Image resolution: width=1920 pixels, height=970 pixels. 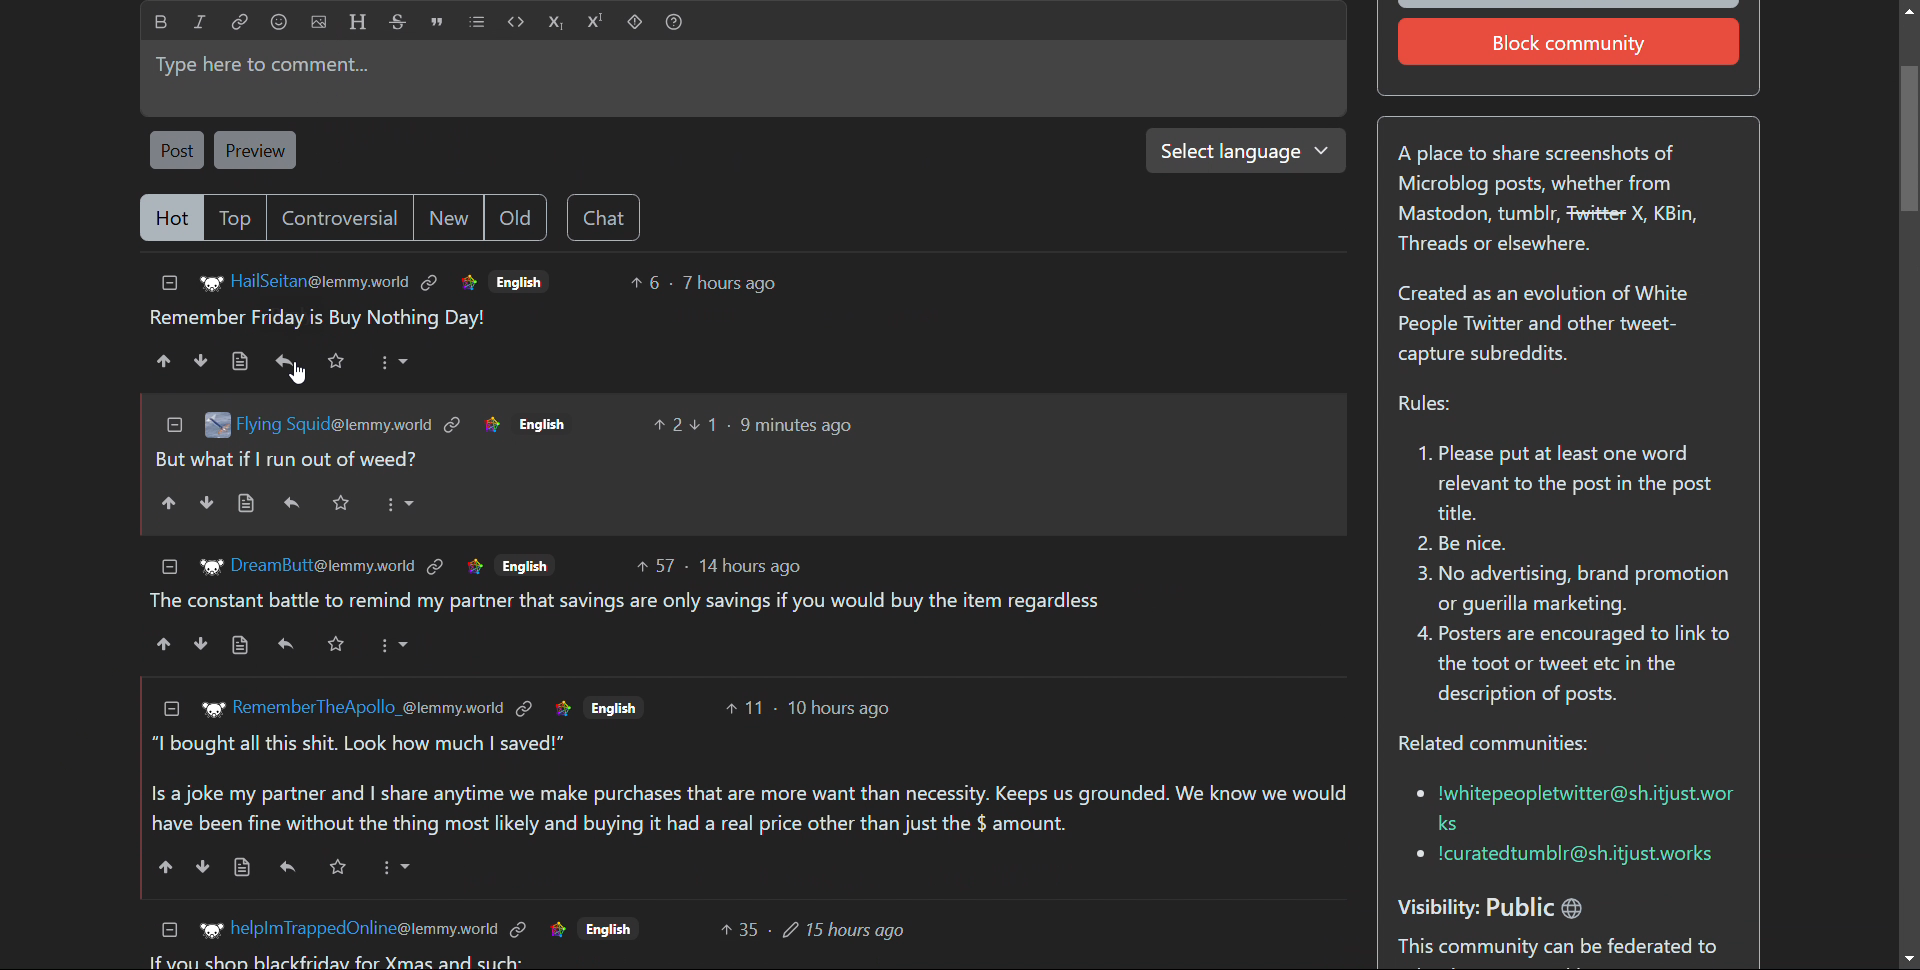 I want to click on time of posting, so click(x=729, y=283).